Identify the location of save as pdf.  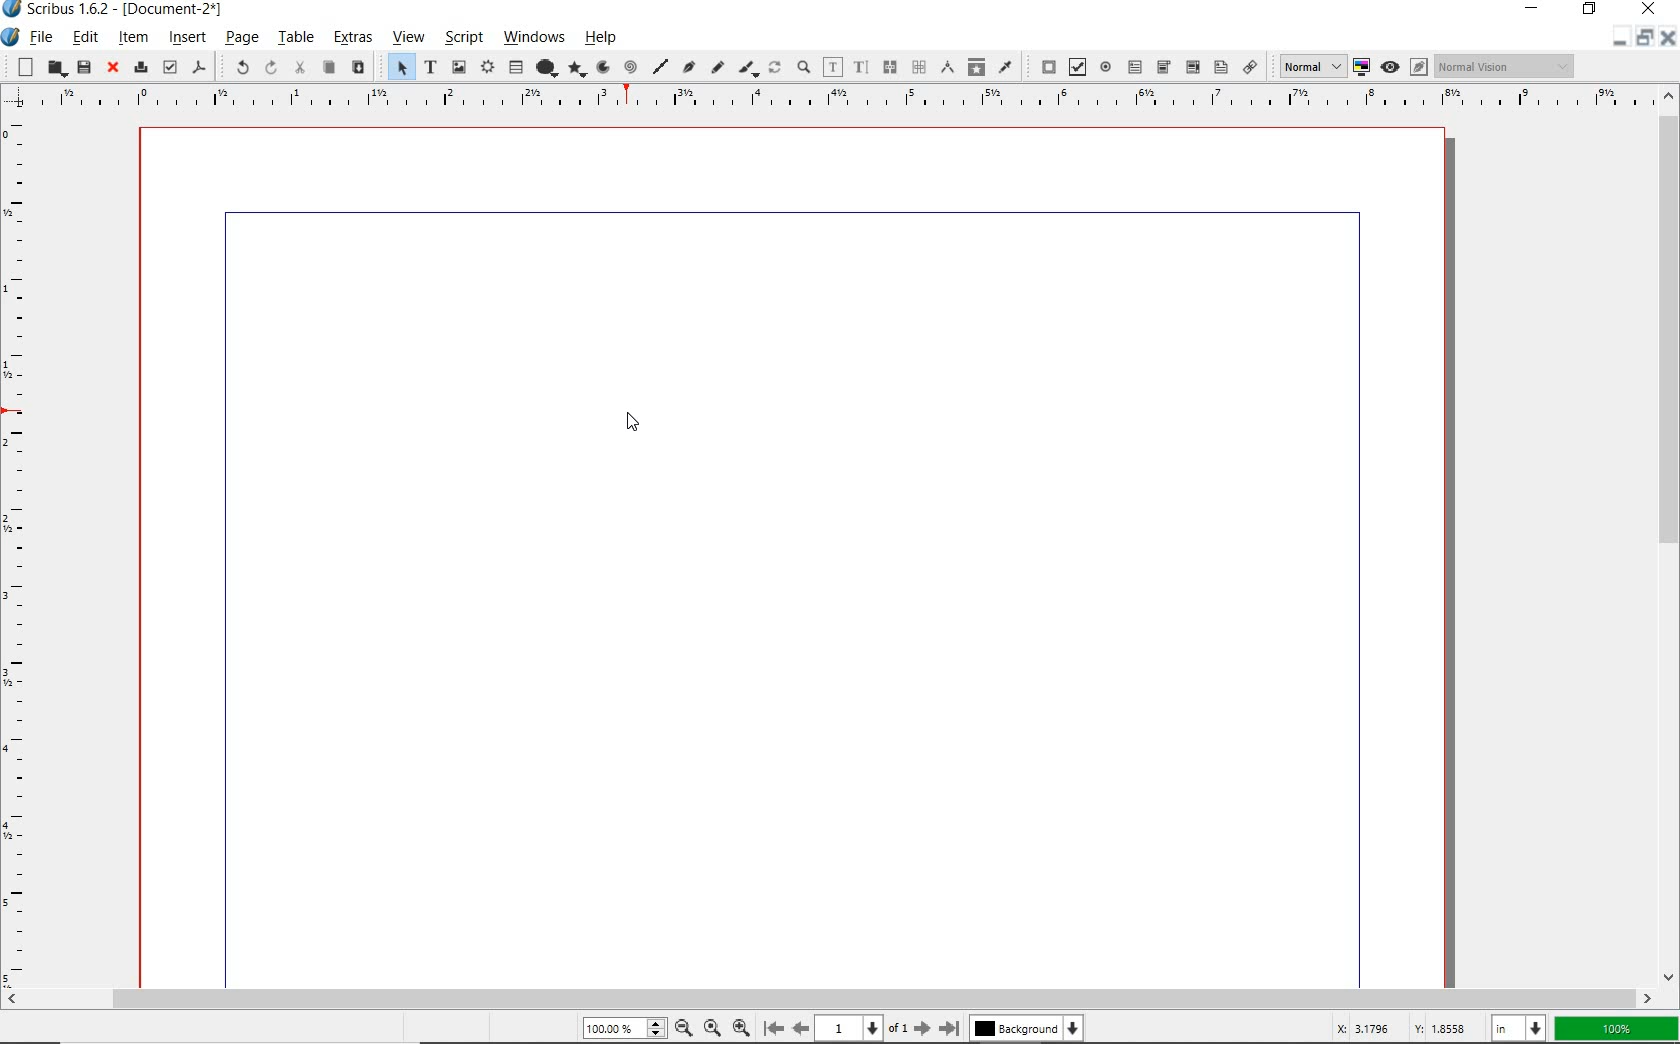
(200, 66).